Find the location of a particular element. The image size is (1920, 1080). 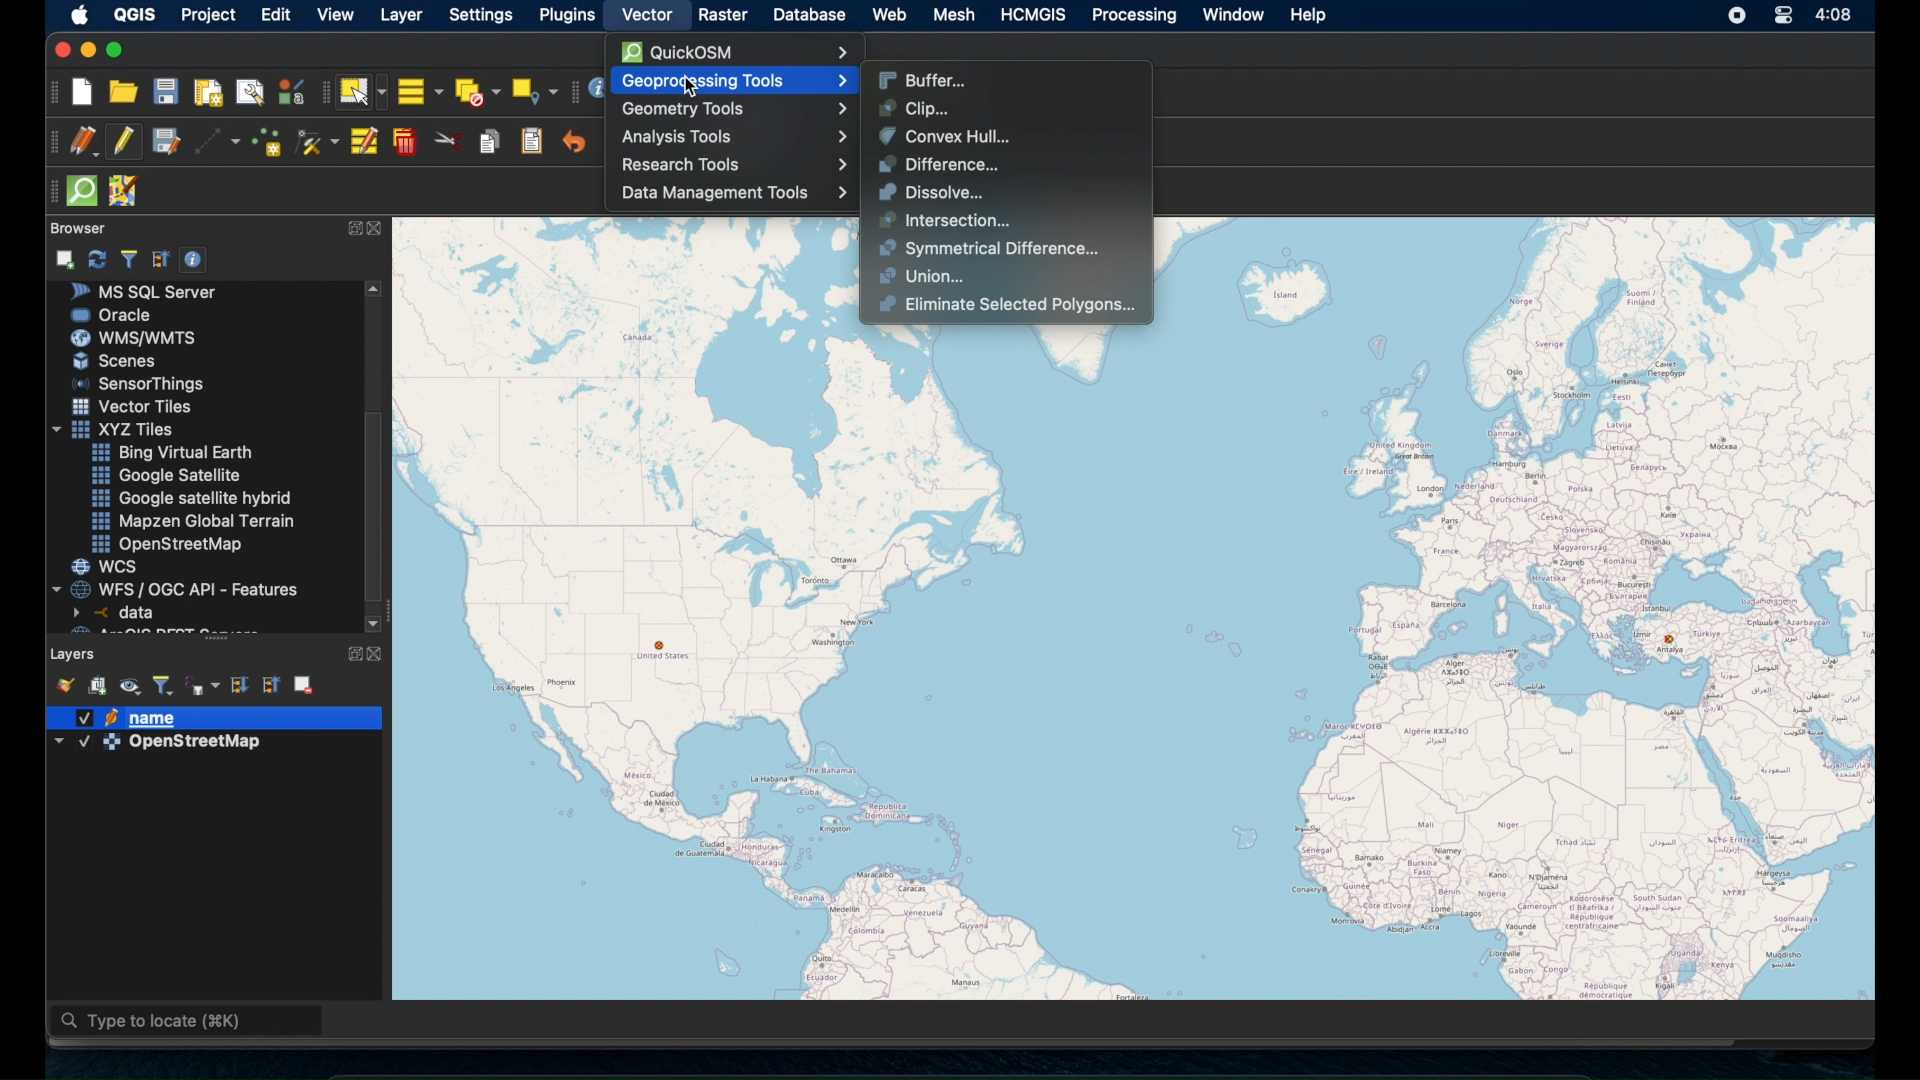

browser is located at coordinates (75, 226).